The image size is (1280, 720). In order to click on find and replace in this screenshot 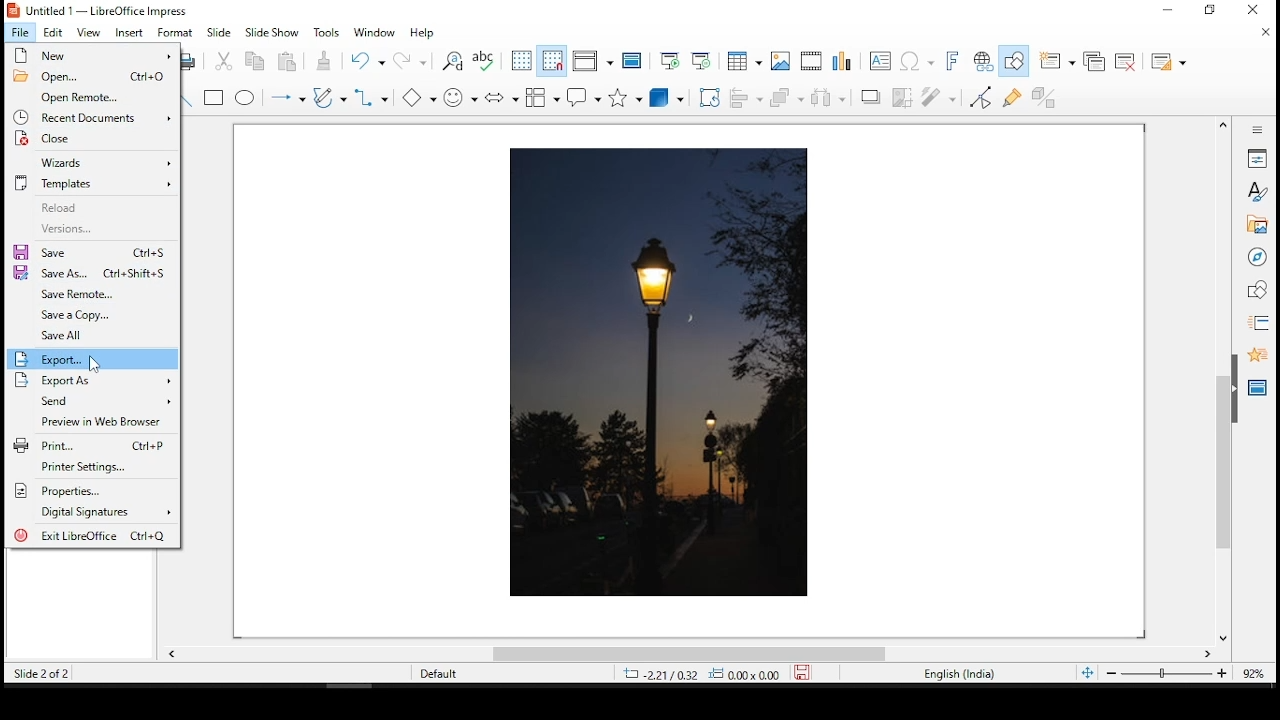, I will do `click(450, 59)`.